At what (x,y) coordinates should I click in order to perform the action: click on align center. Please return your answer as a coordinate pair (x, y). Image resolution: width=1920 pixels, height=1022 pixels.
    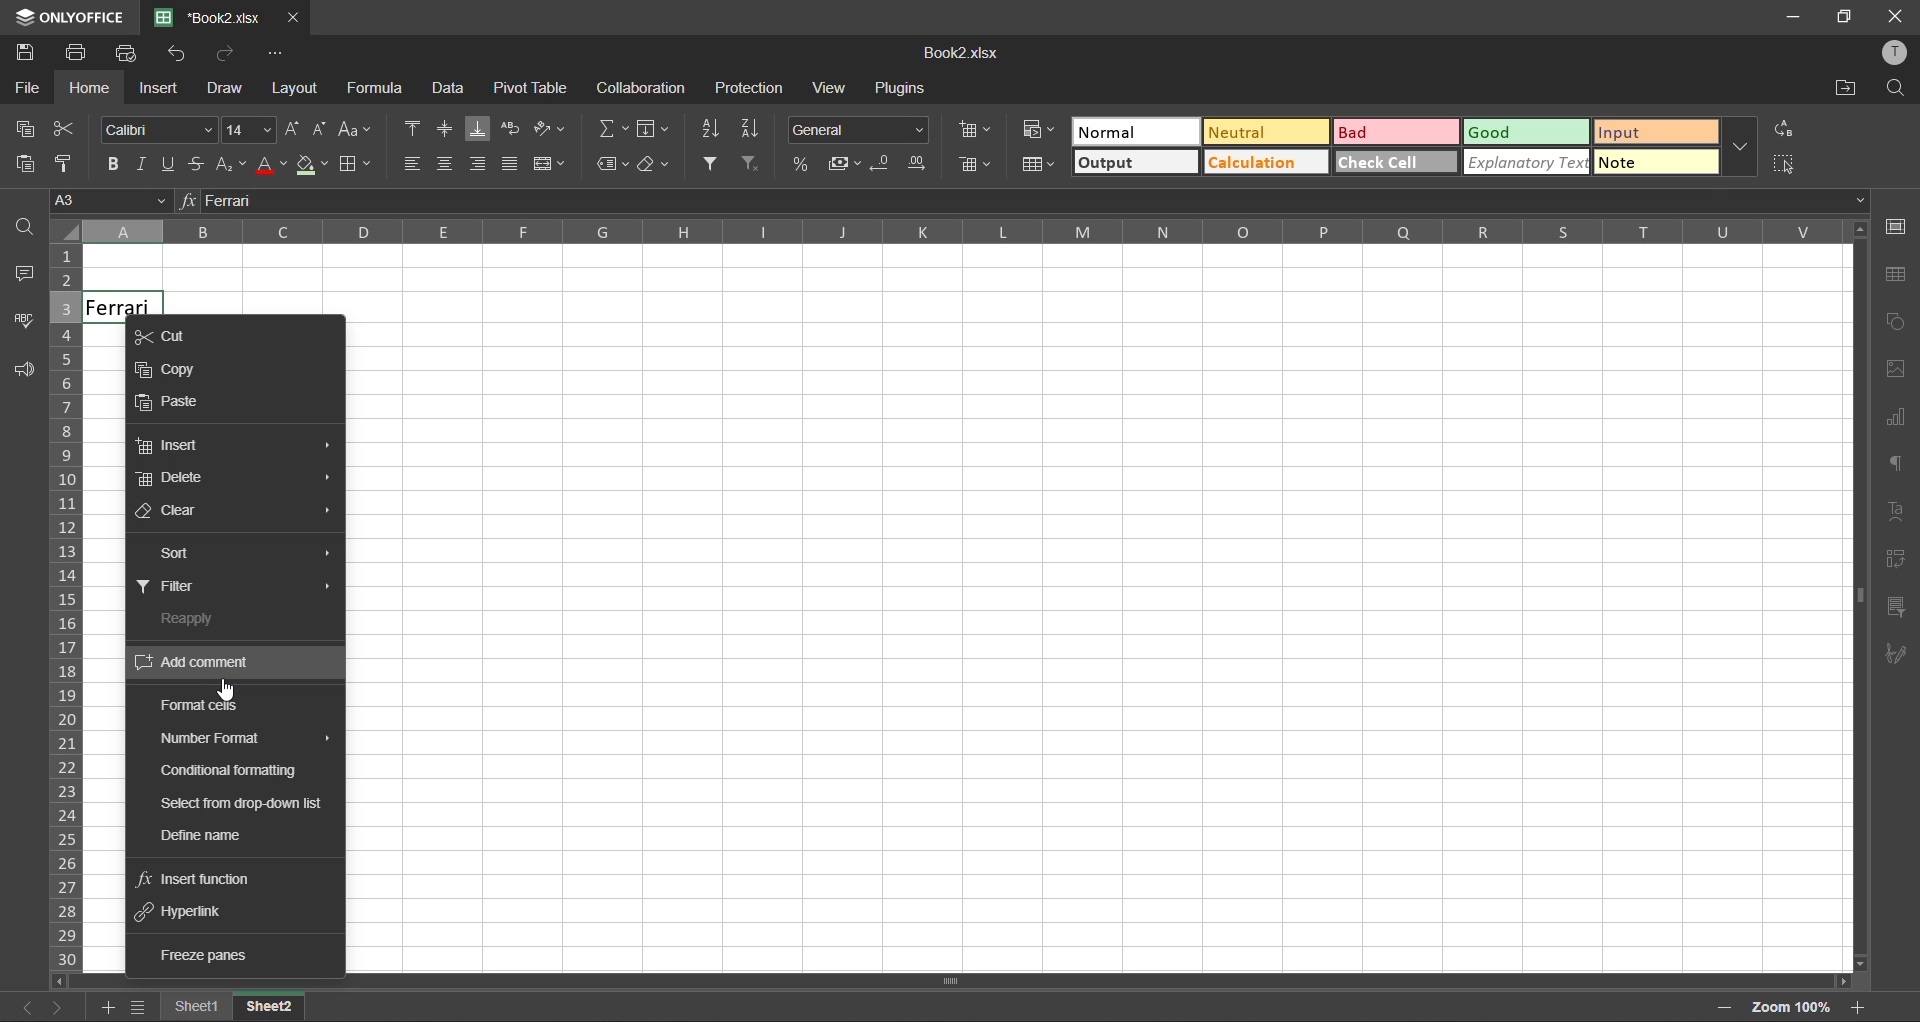
    Looking at the image, I should click on (447, 164).